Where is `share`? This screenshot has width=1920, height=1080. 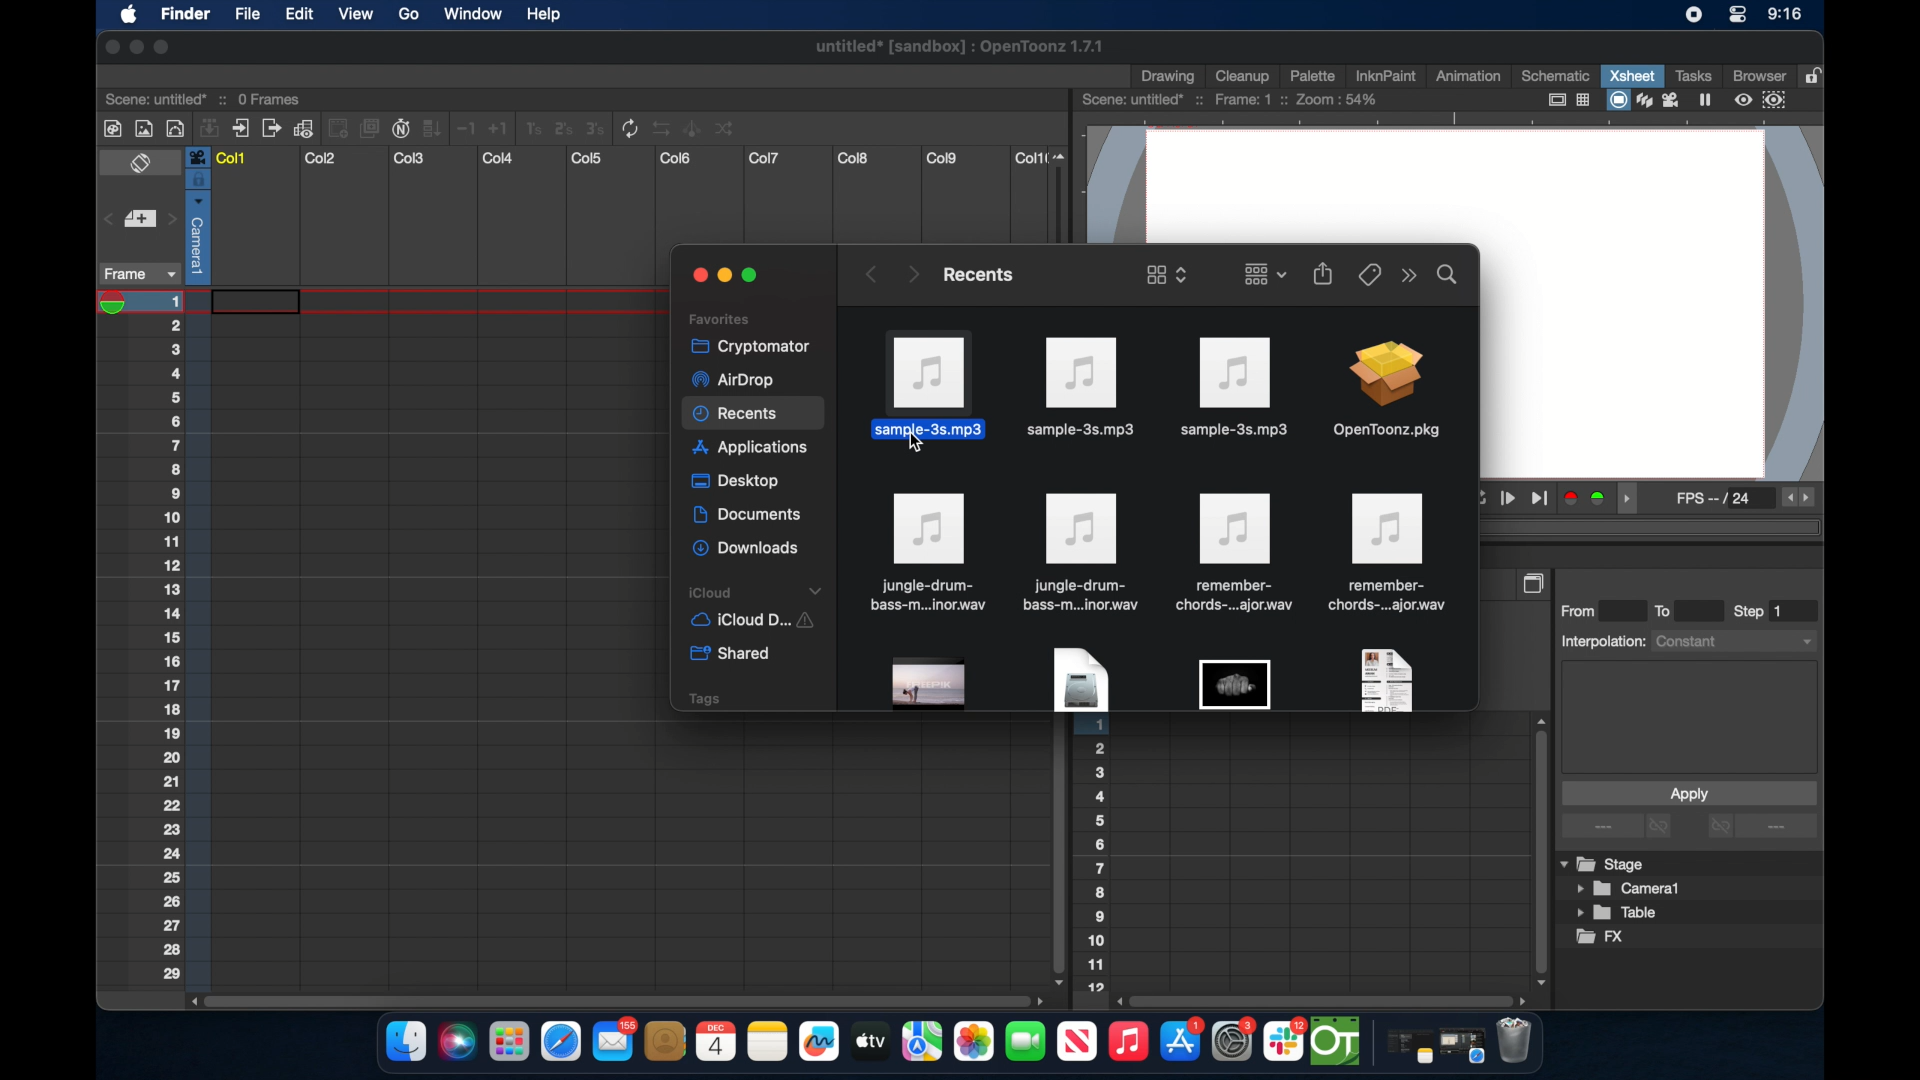 share is located at coordinates (1324, 273).